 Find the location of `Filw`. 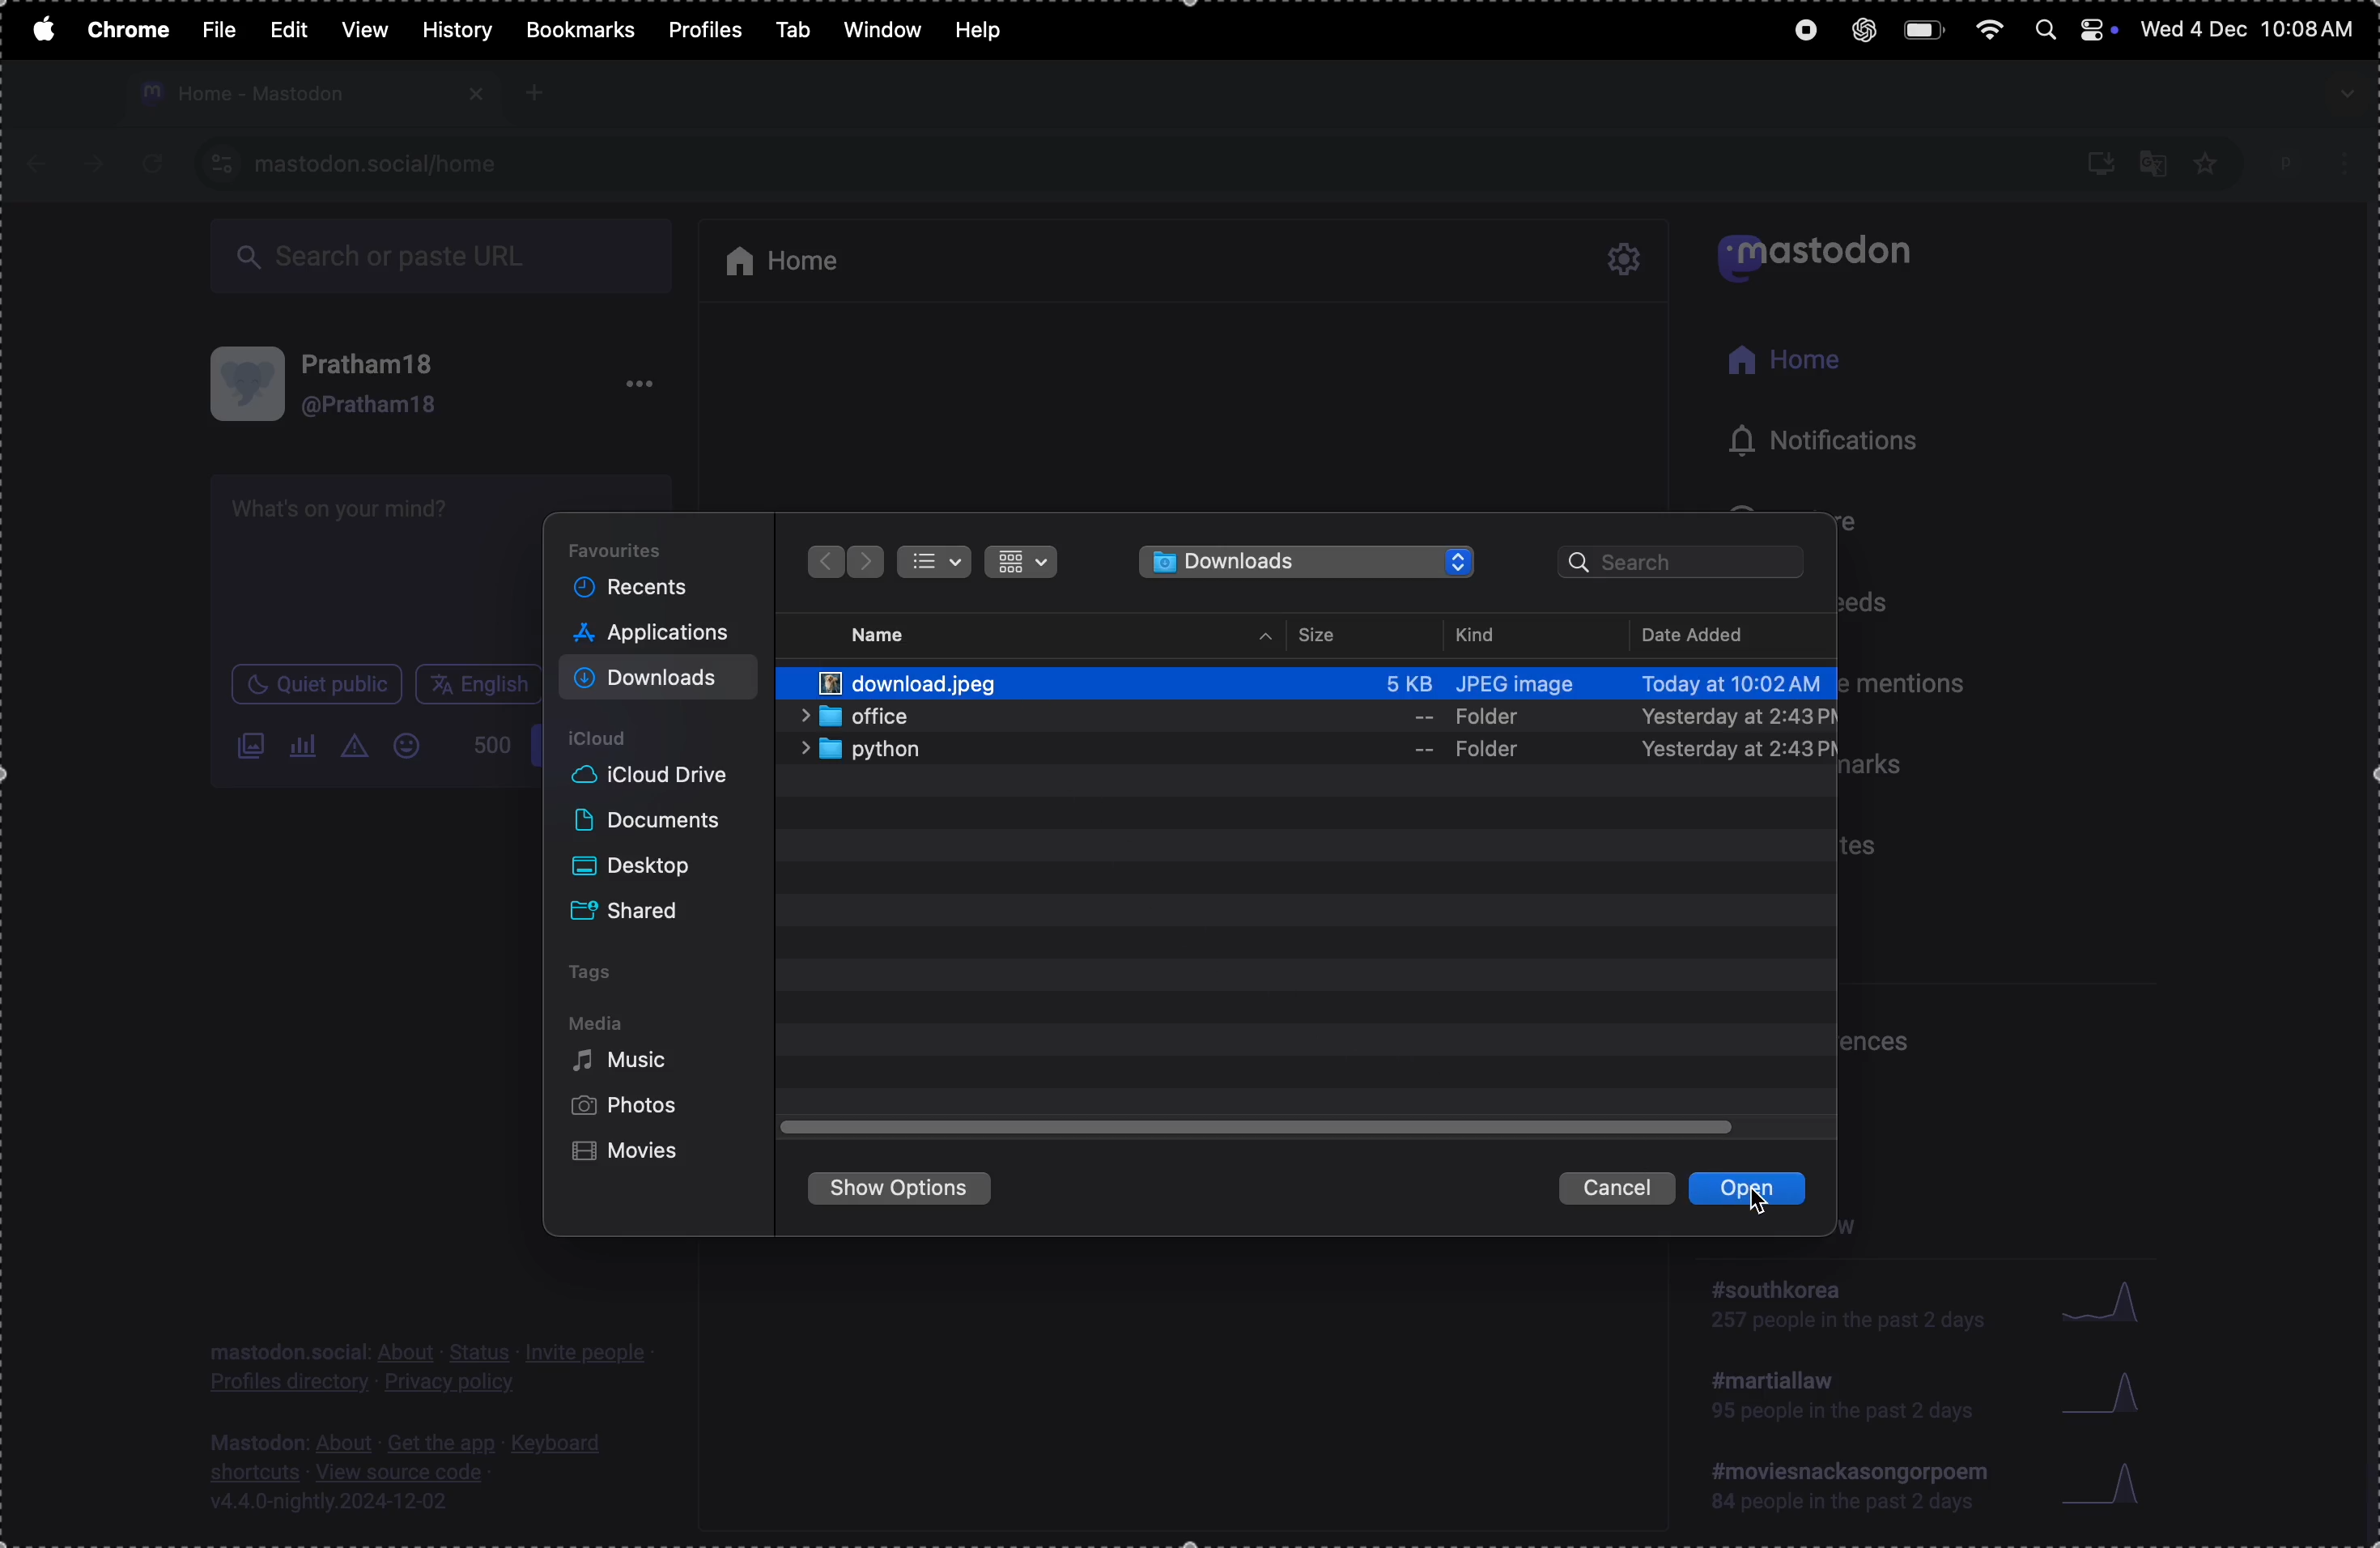

Filw is located at coordinates (219, 28).